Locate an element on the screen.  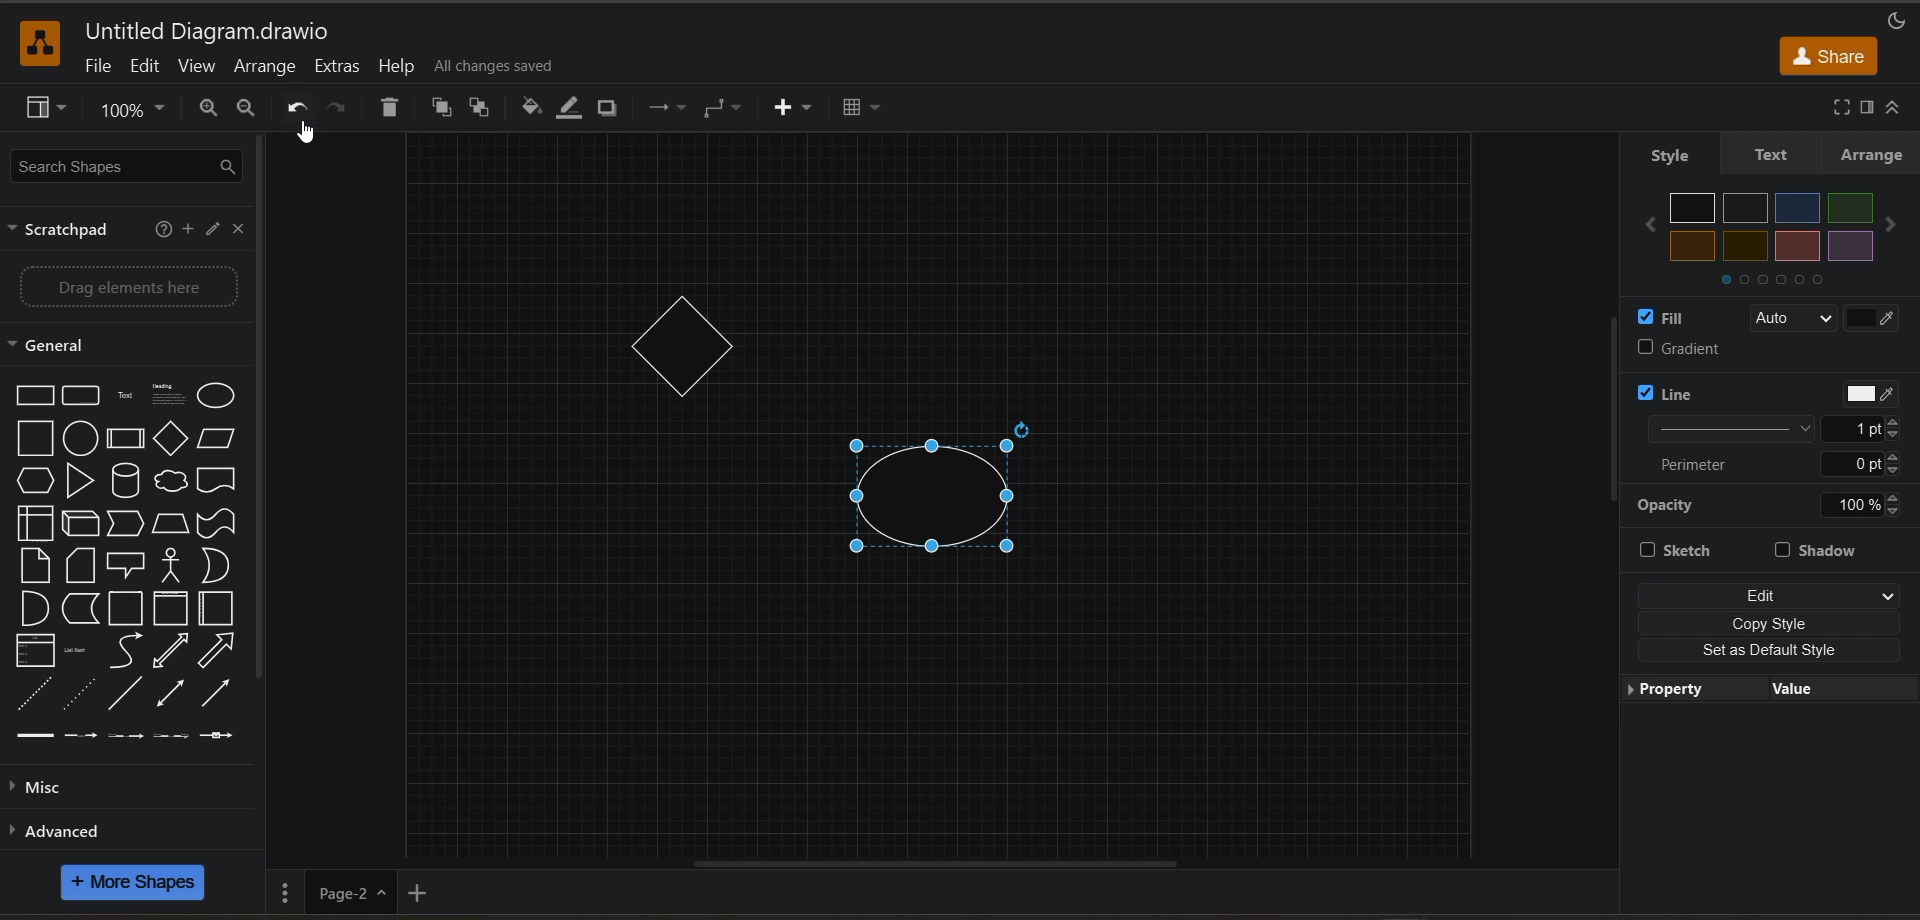
advanced is located at coordinates (61, 833).